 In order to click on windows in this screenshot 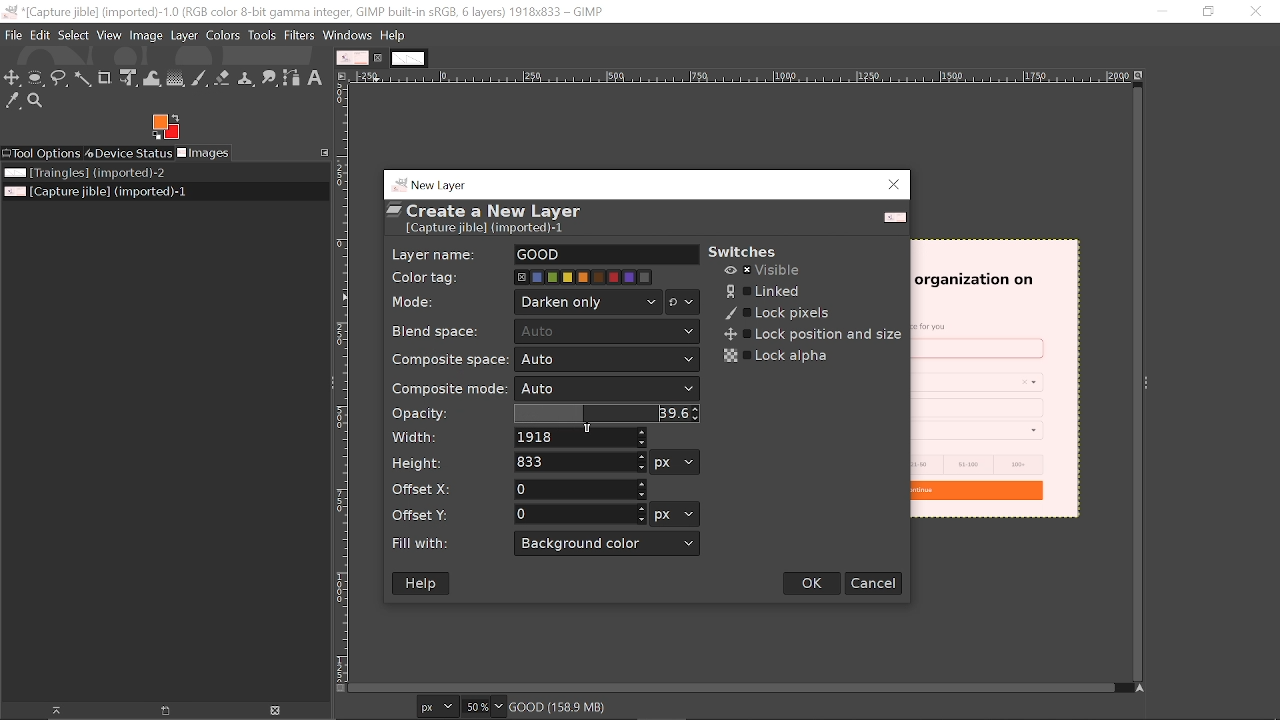, I will do `click(347, 35)`.